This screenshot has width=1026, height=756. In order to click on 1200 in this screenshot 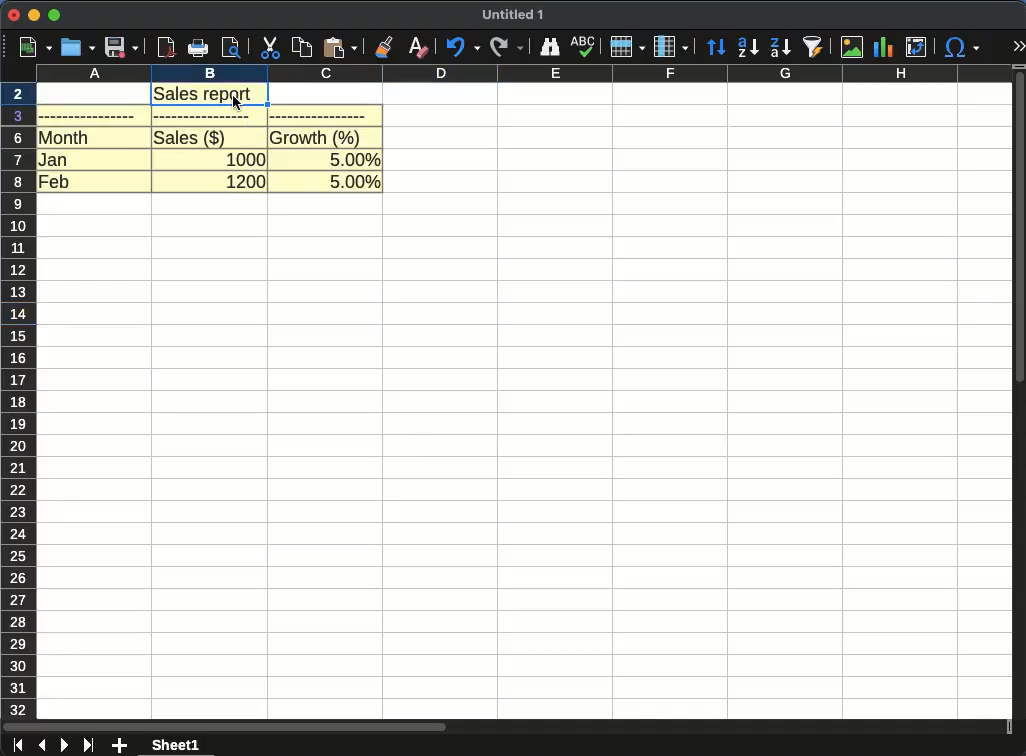, I will do `click(246, 182)`.